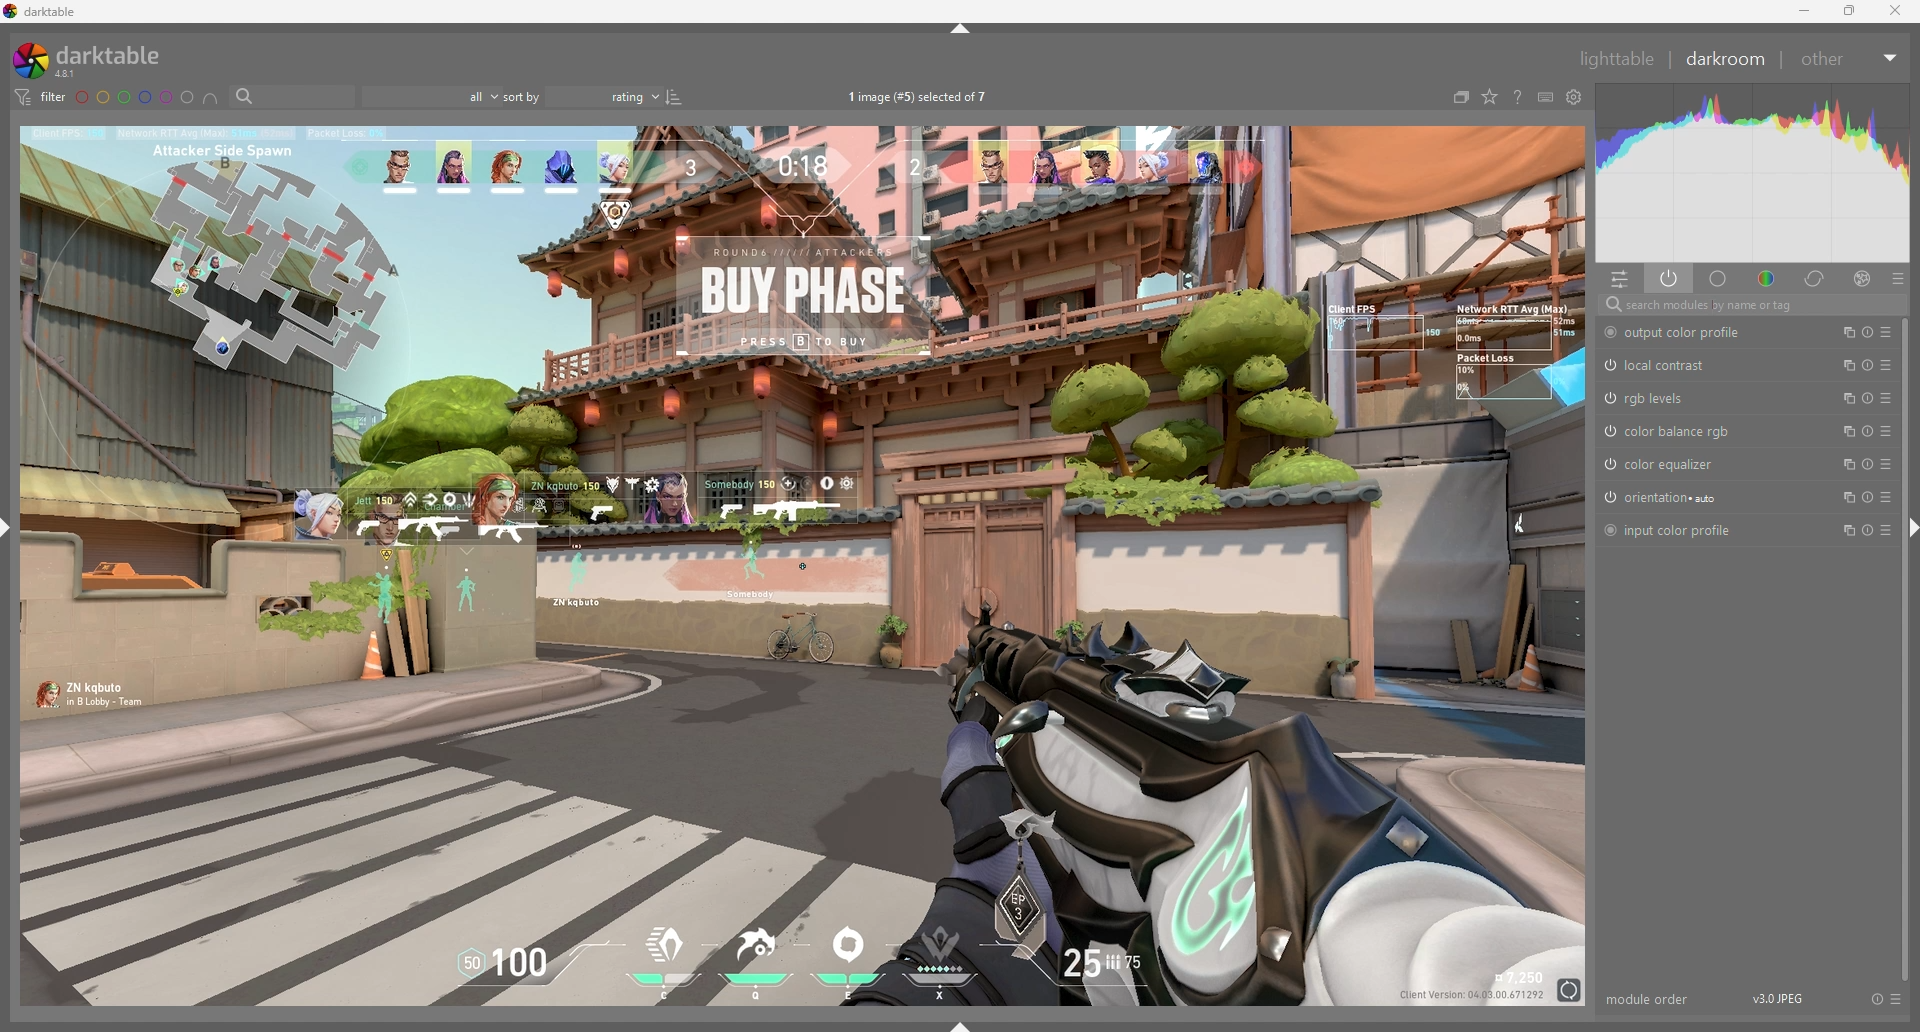 The image size is (1920, 1032). What do you see at coordinates (1898, 279) in the screenshot?
I see `presets` at bounding box center [1898, 279].